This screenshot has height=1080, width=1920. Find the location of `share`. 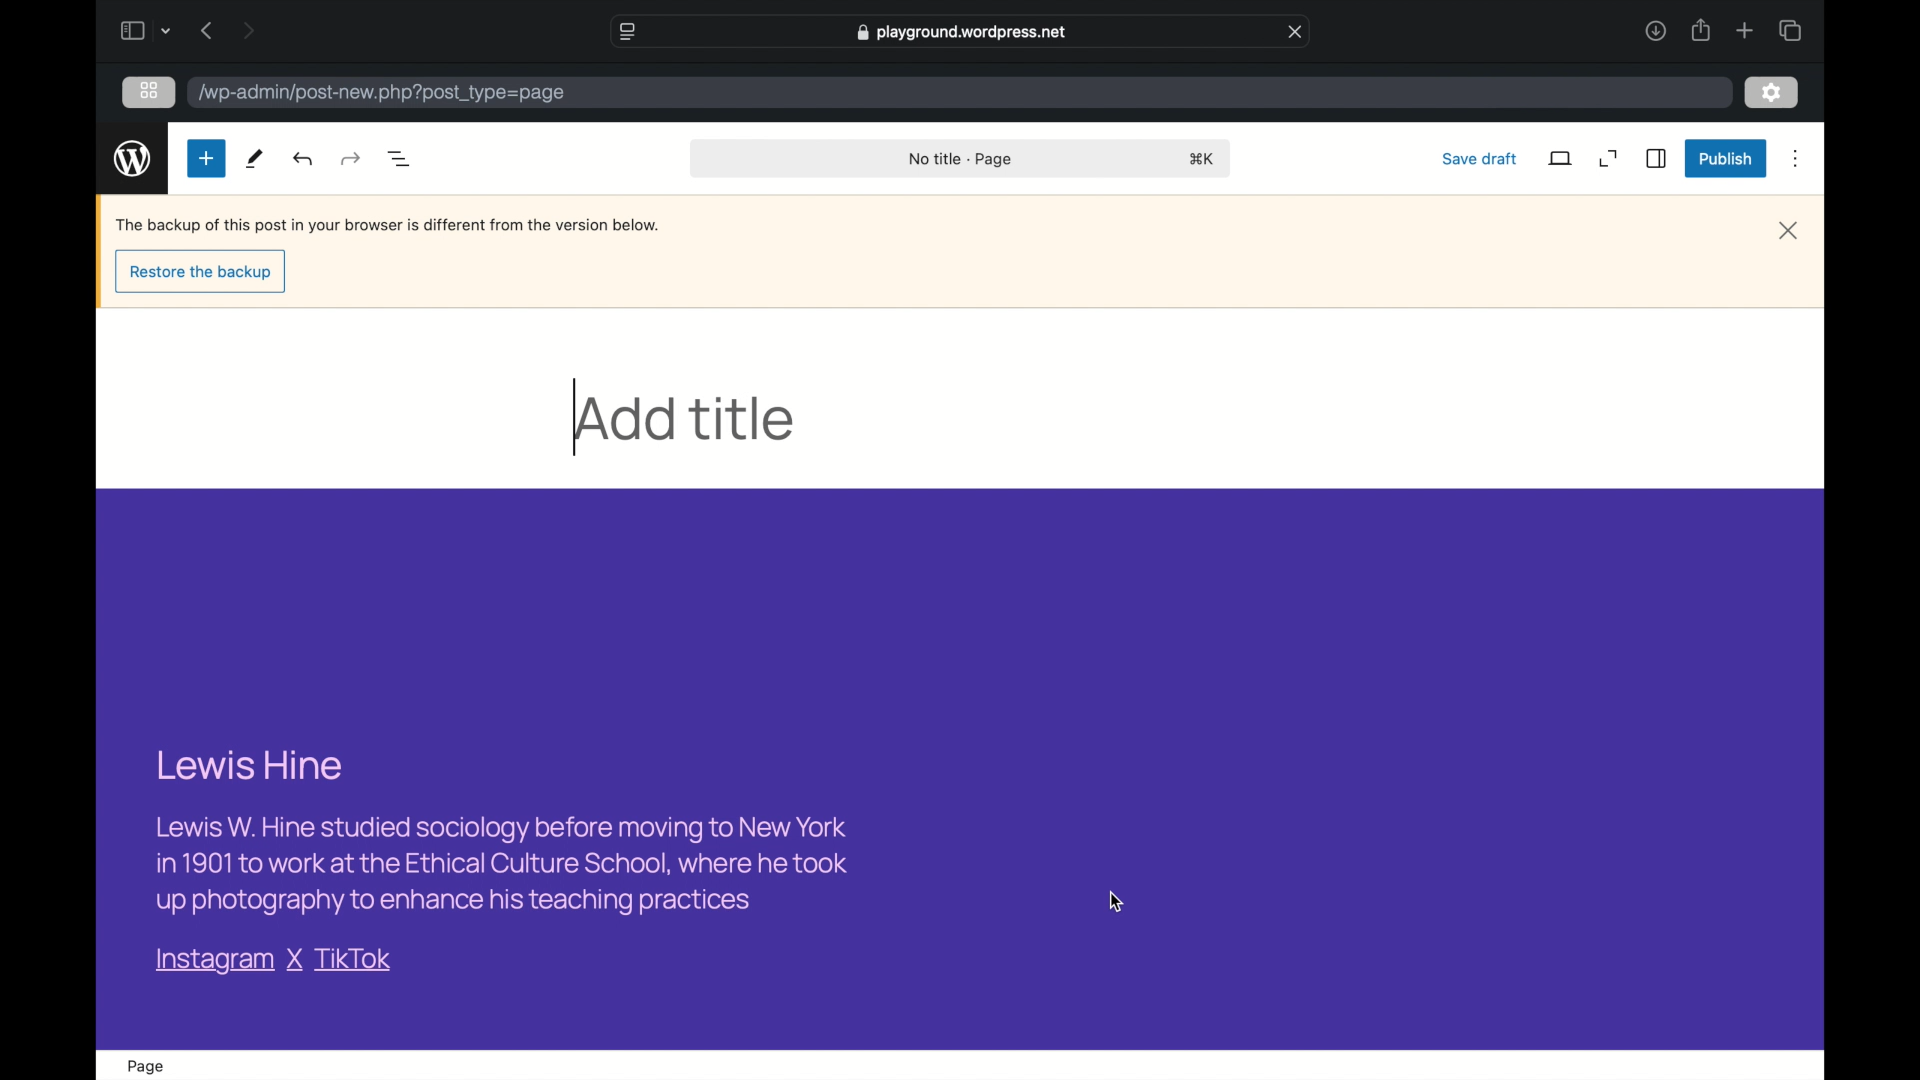

share is located at coordinates (1699, 31).